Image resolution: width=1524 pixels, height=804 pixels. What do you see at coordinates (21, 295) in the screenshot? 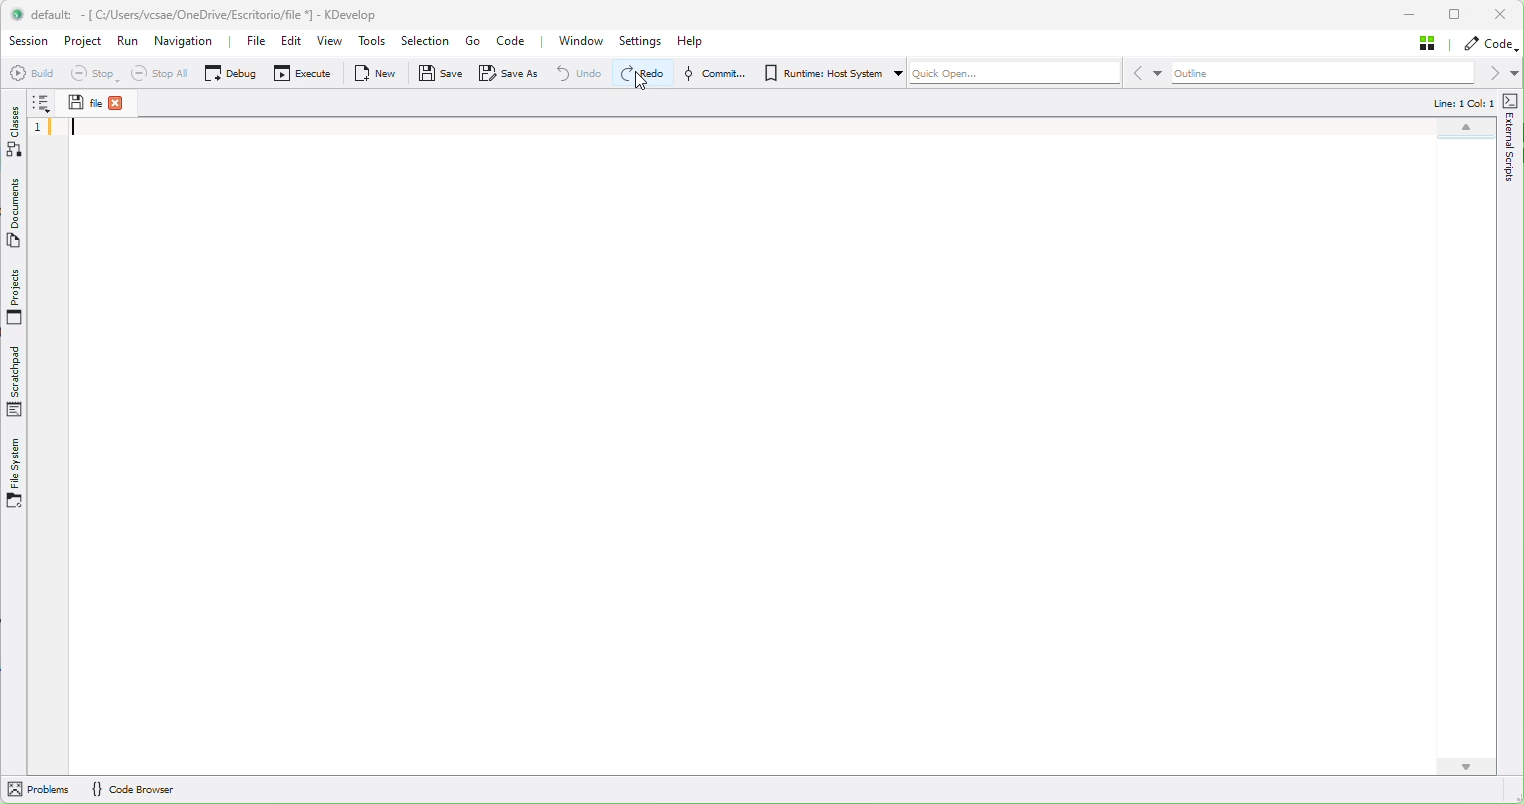
I see `Projects` at bounding box center [21, 295].